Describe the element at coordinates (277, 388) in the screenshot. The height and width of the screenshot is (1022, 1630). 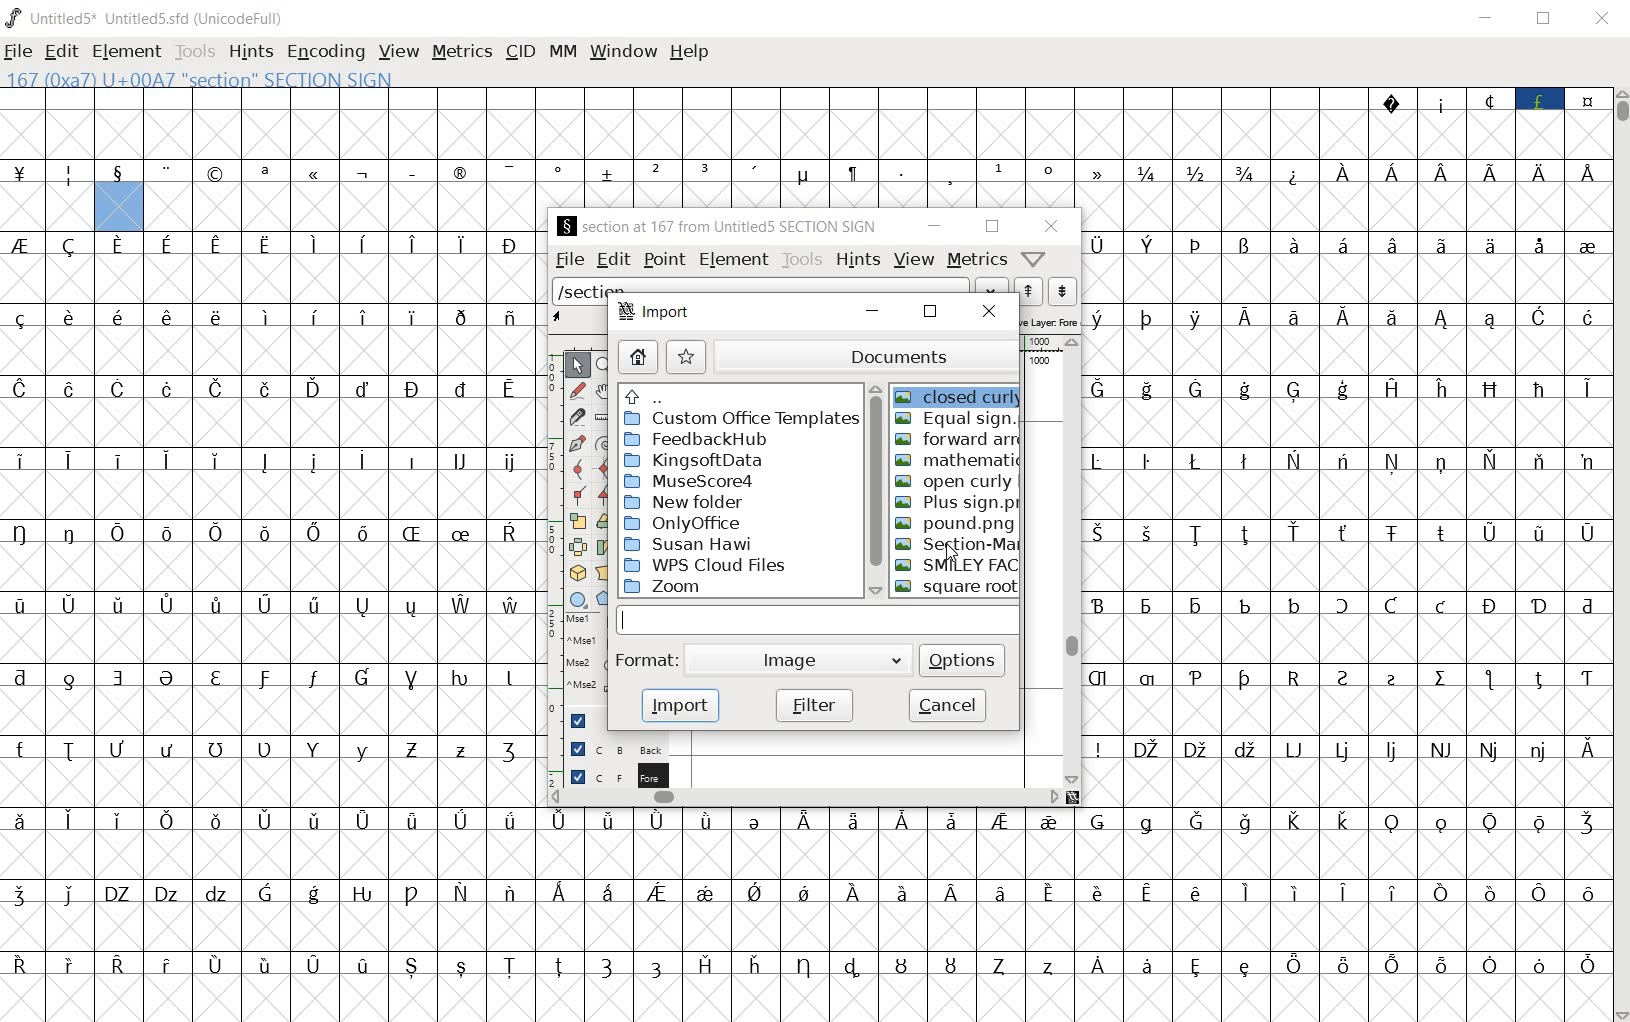
I see `special letters` at that location.